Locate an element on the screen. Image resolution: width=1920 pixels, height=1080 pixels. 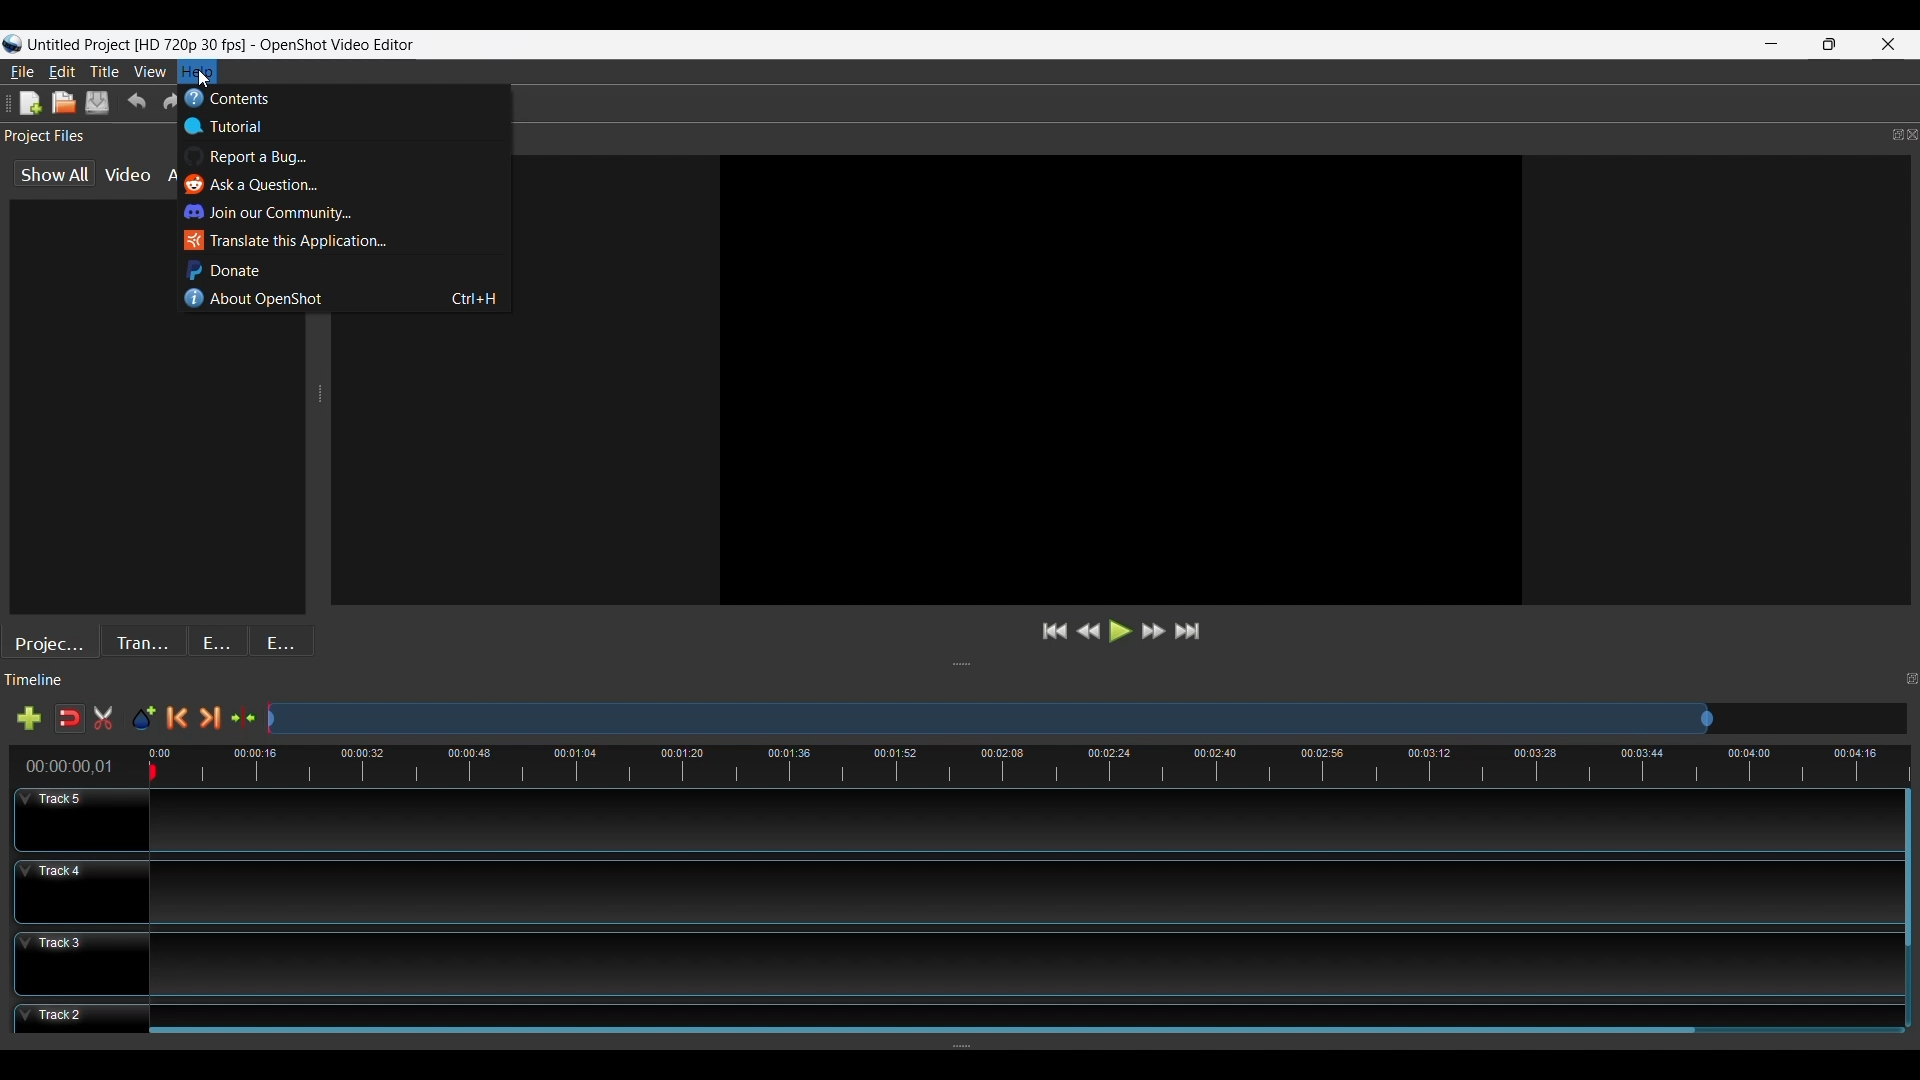
Translate the Application is located at coordinates (290, 241).